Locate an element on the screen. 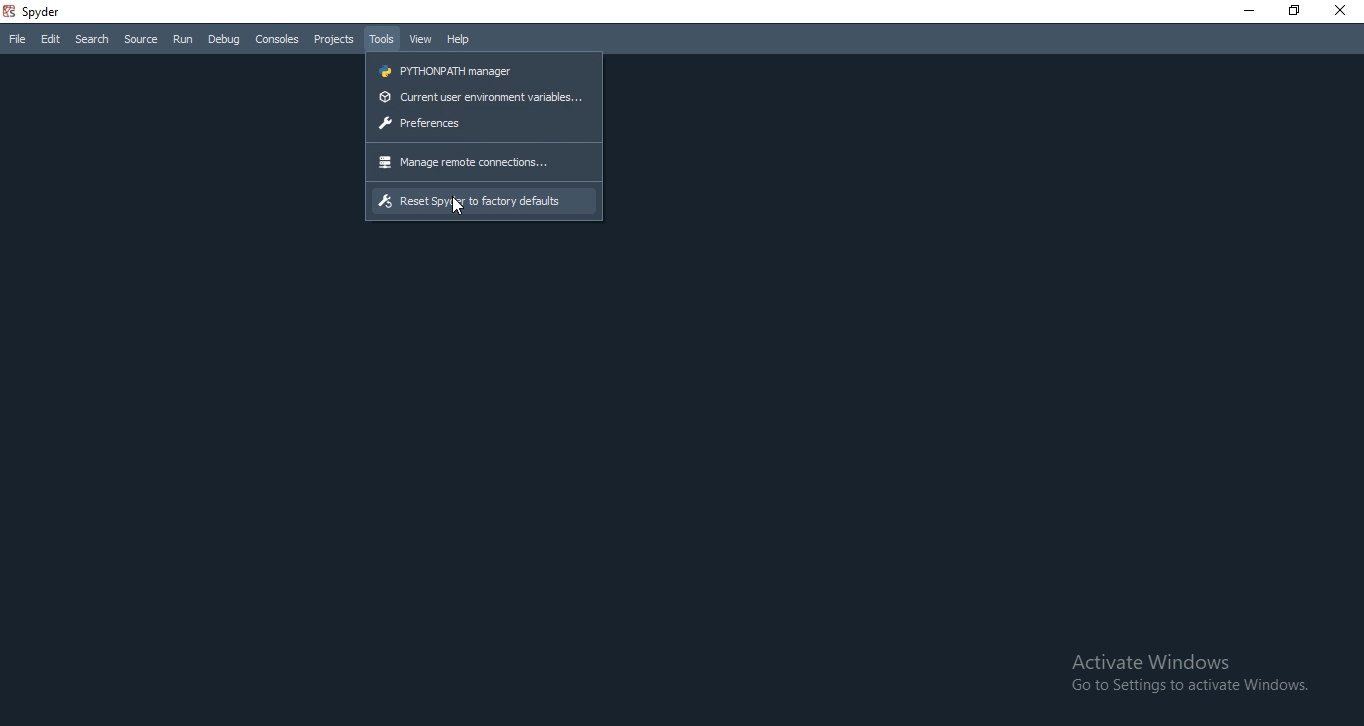  close is located at coordinates (1344, 13).